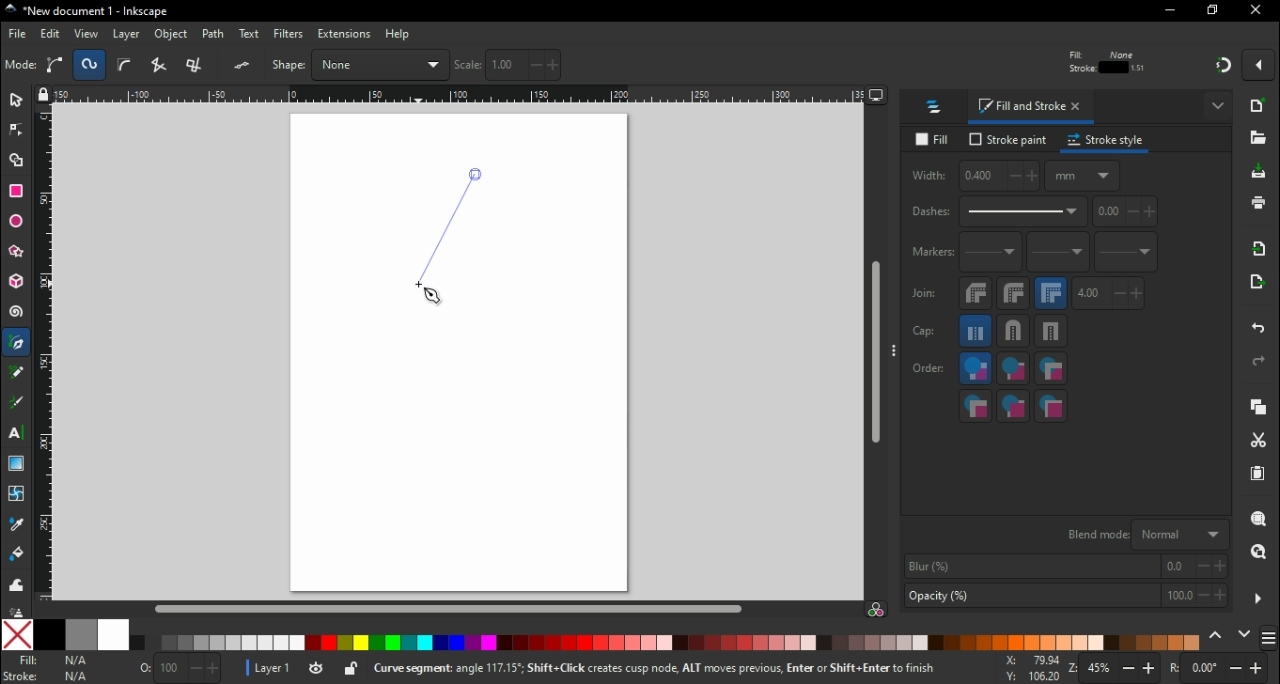 This screenshot has height=684, width=1280. Describe the element at coordinates (1064, 596) in the screenshot. I see `opacity` at that location.